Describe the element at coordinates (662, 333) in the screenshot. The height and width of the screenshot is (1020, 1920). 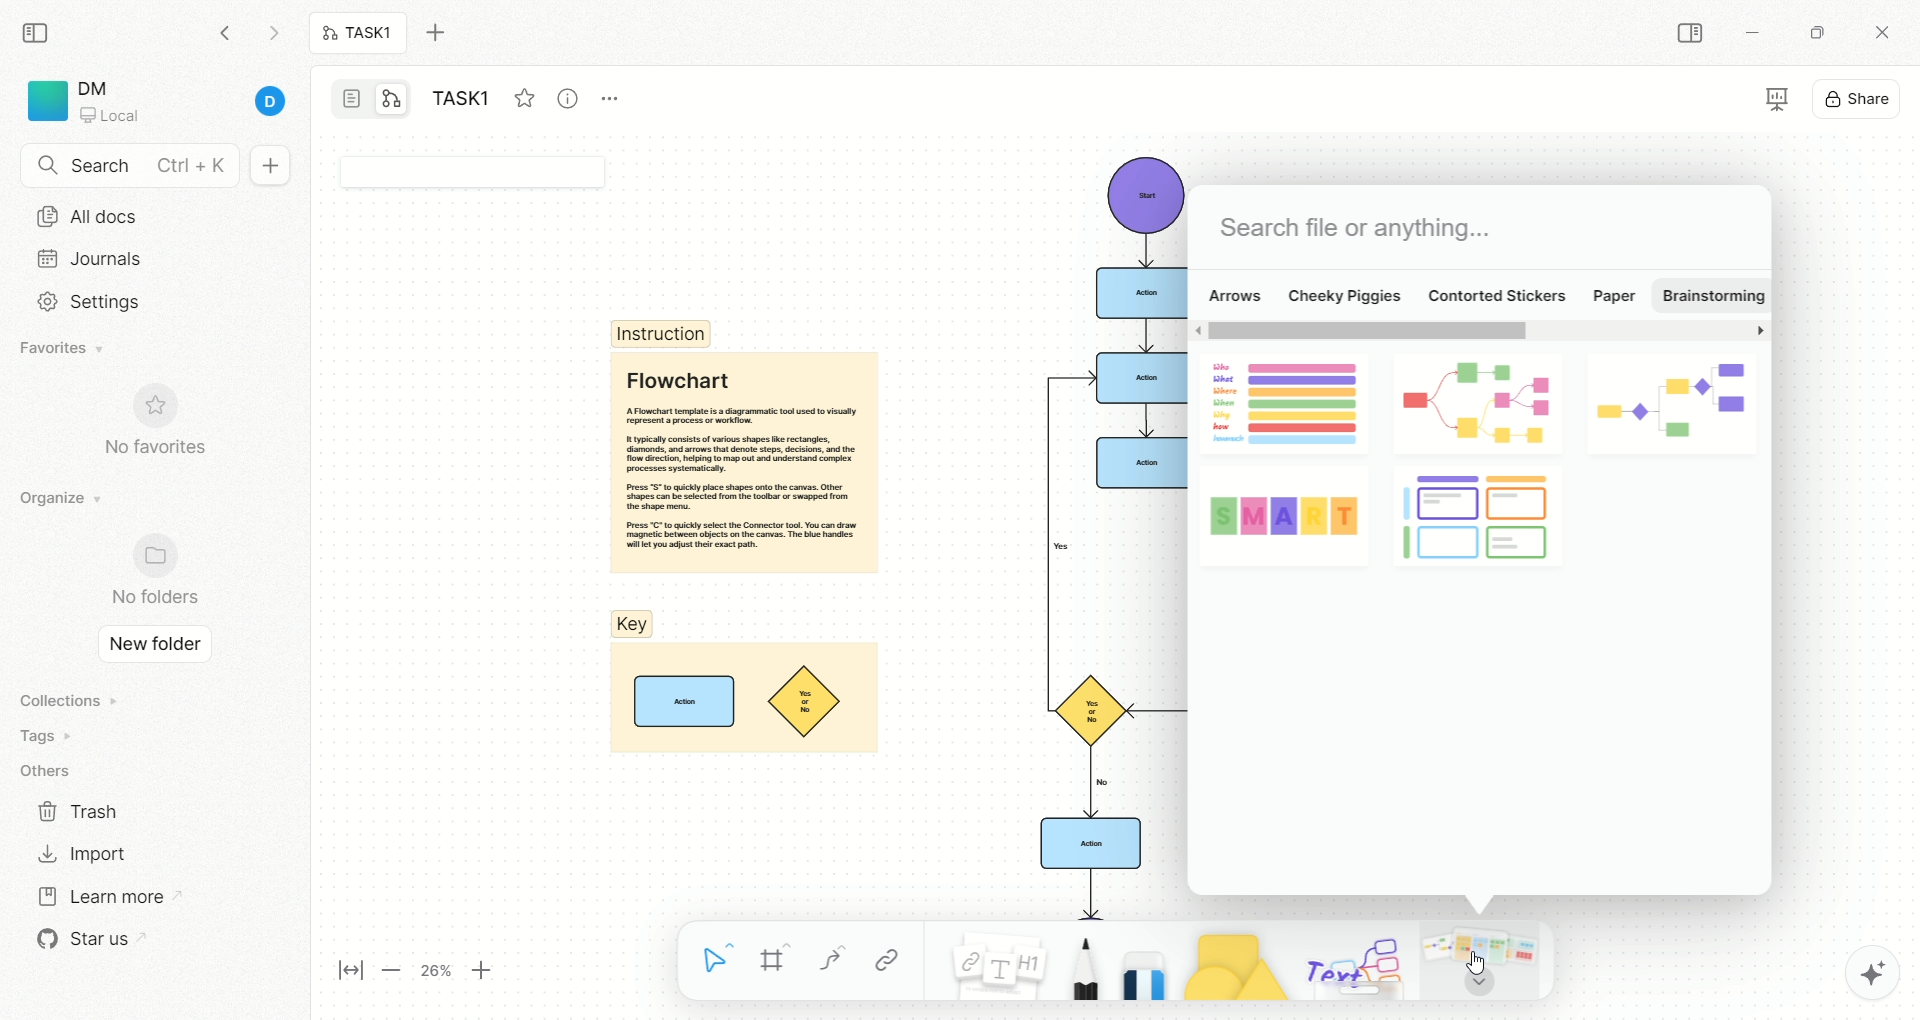
I see `instructions` at that location.